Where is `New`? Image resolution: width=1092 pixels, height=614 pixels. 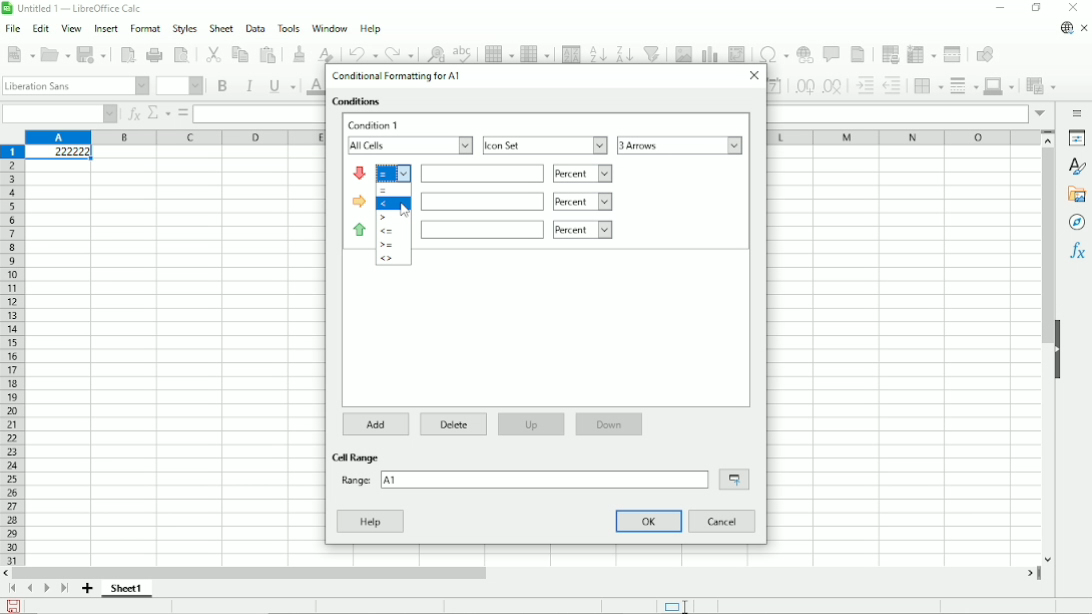 New is located at coordinates (21, 53).